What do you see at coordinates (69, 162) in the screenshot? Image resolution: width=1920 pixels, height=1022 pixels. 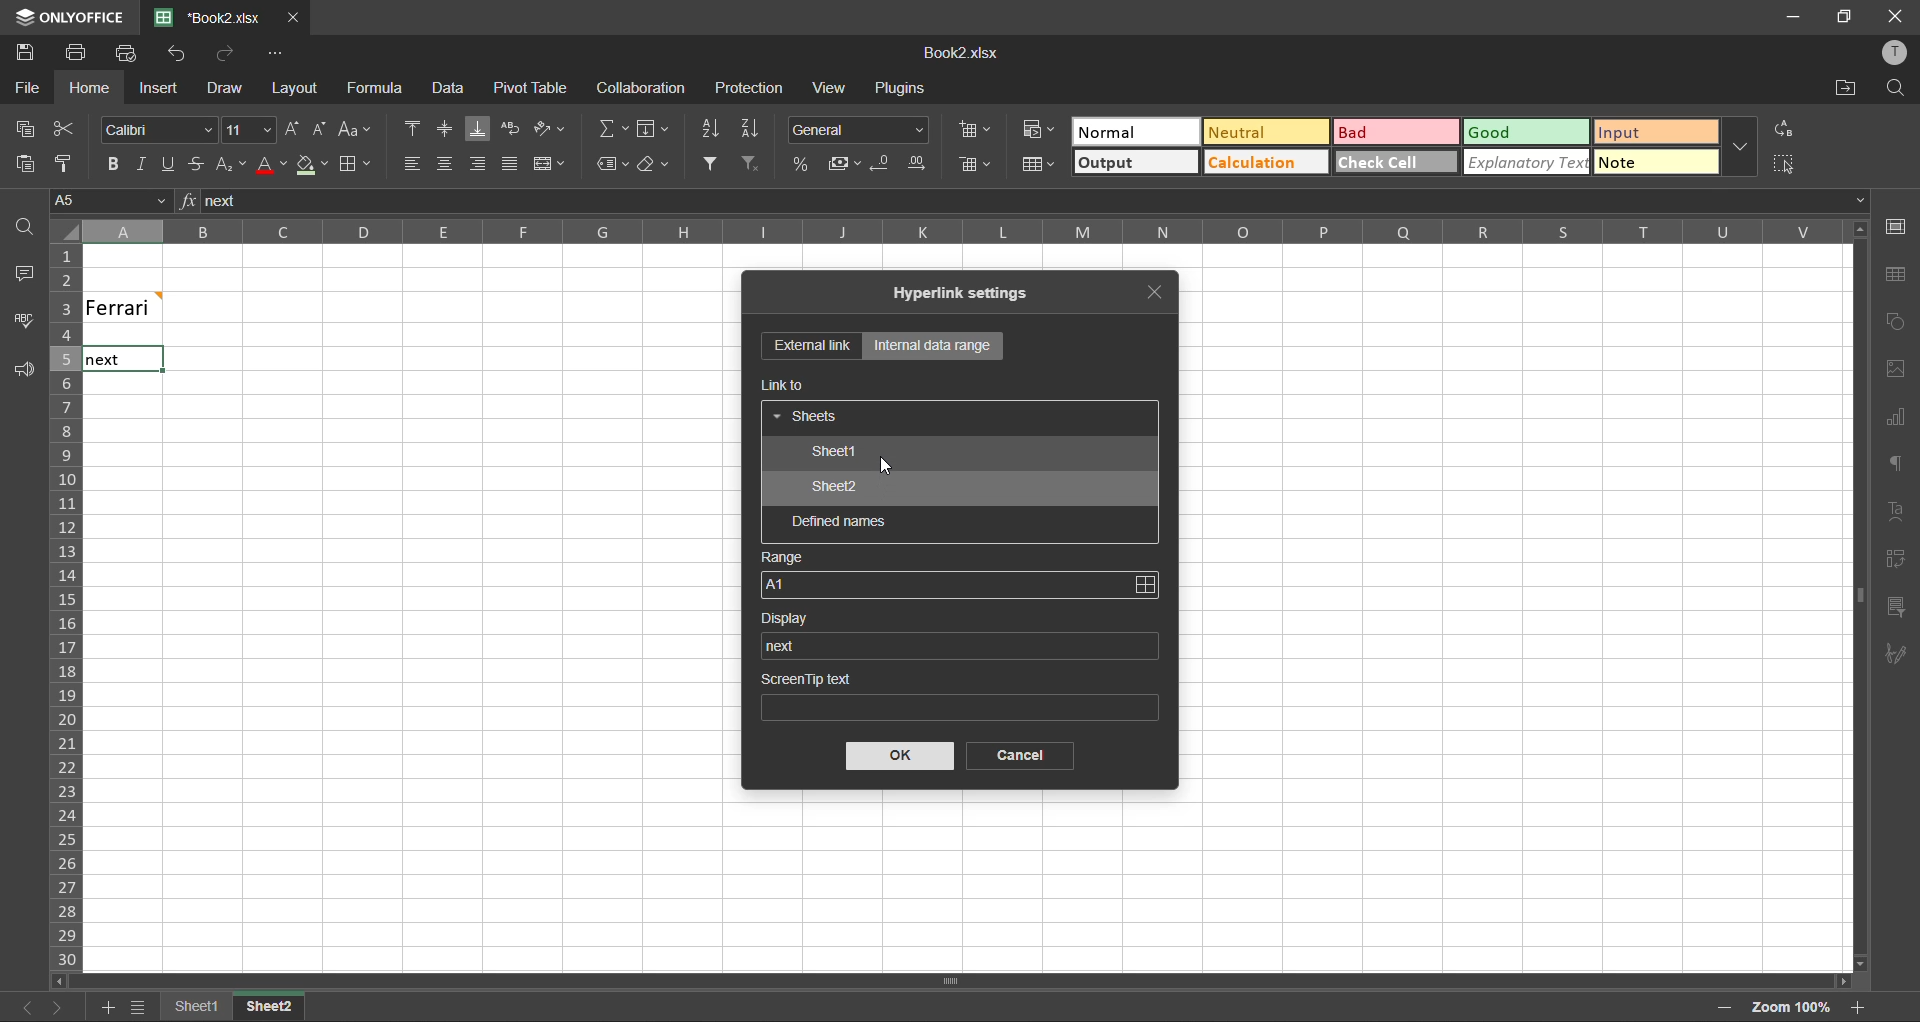 I see `copy style` at bounding box center [69, 162].